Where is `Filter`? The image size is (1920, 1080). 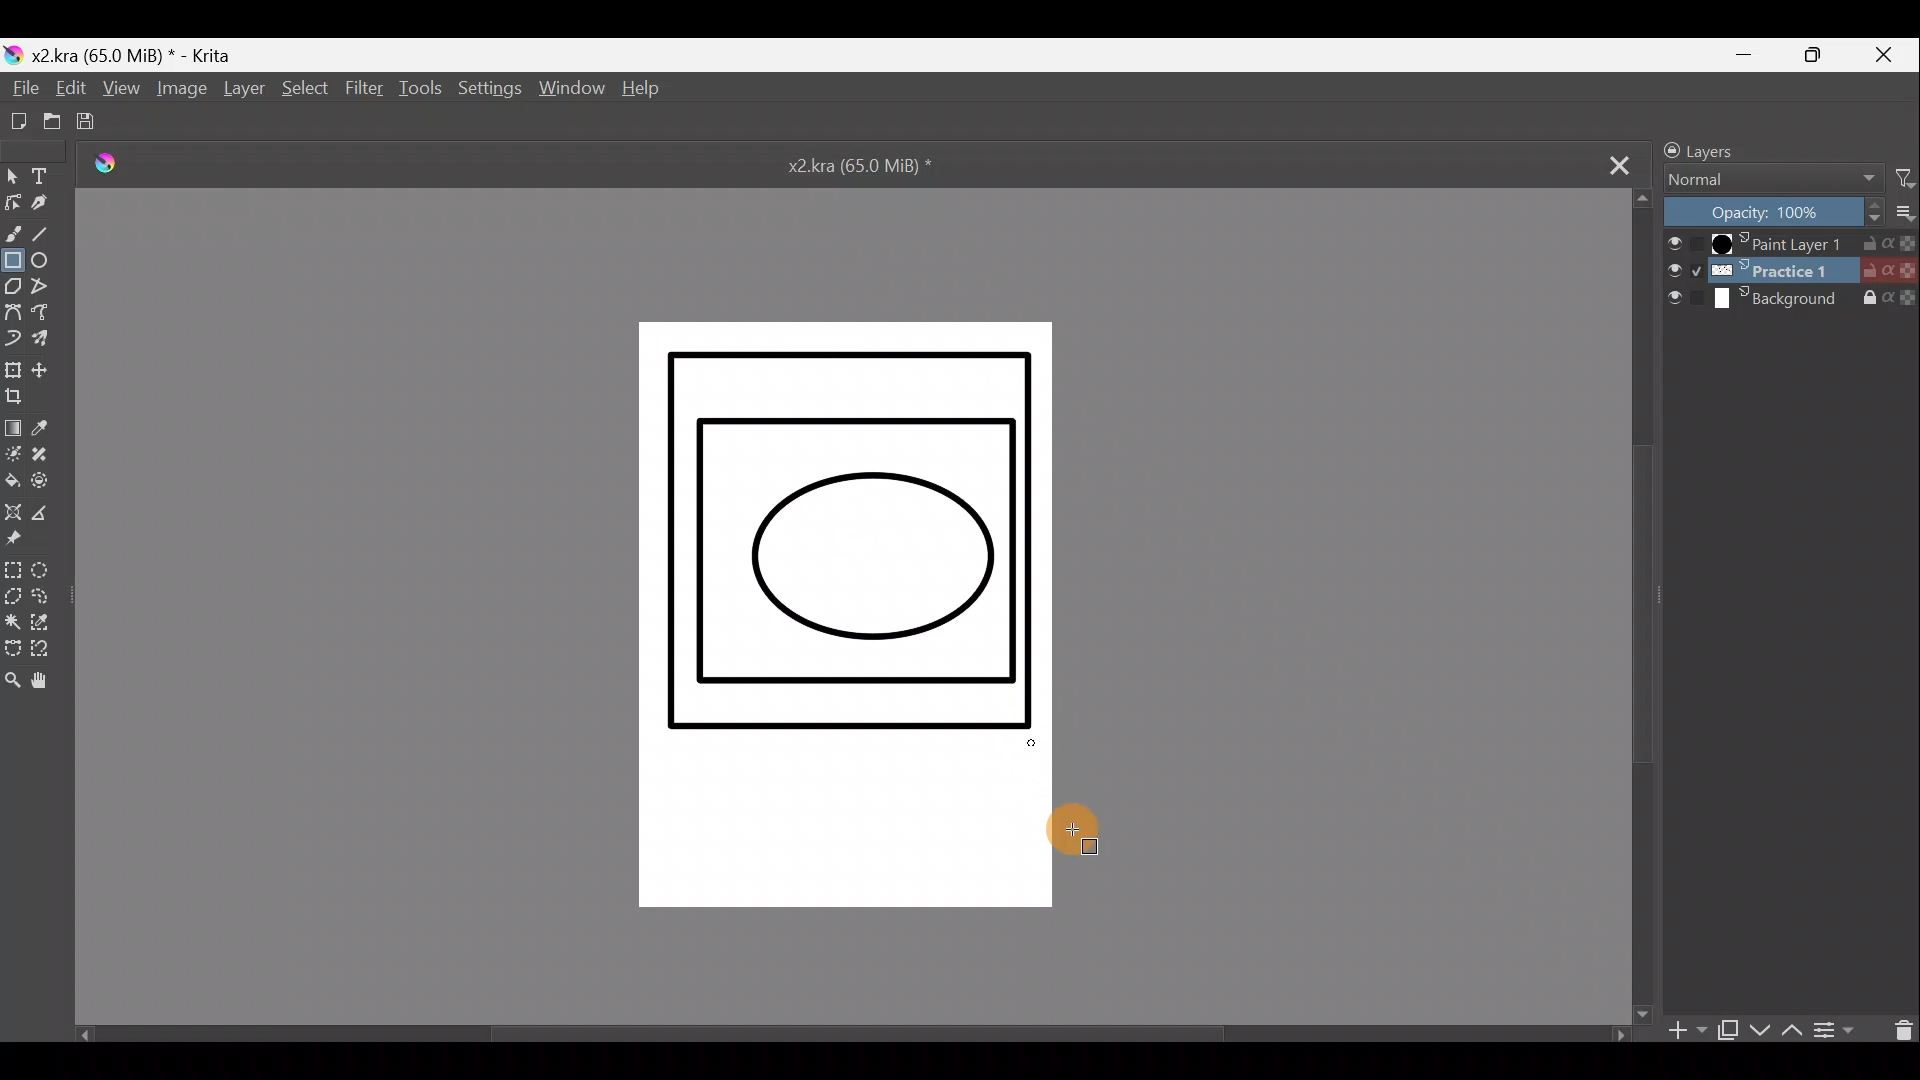
Filter is located at coordinates (365, 91).